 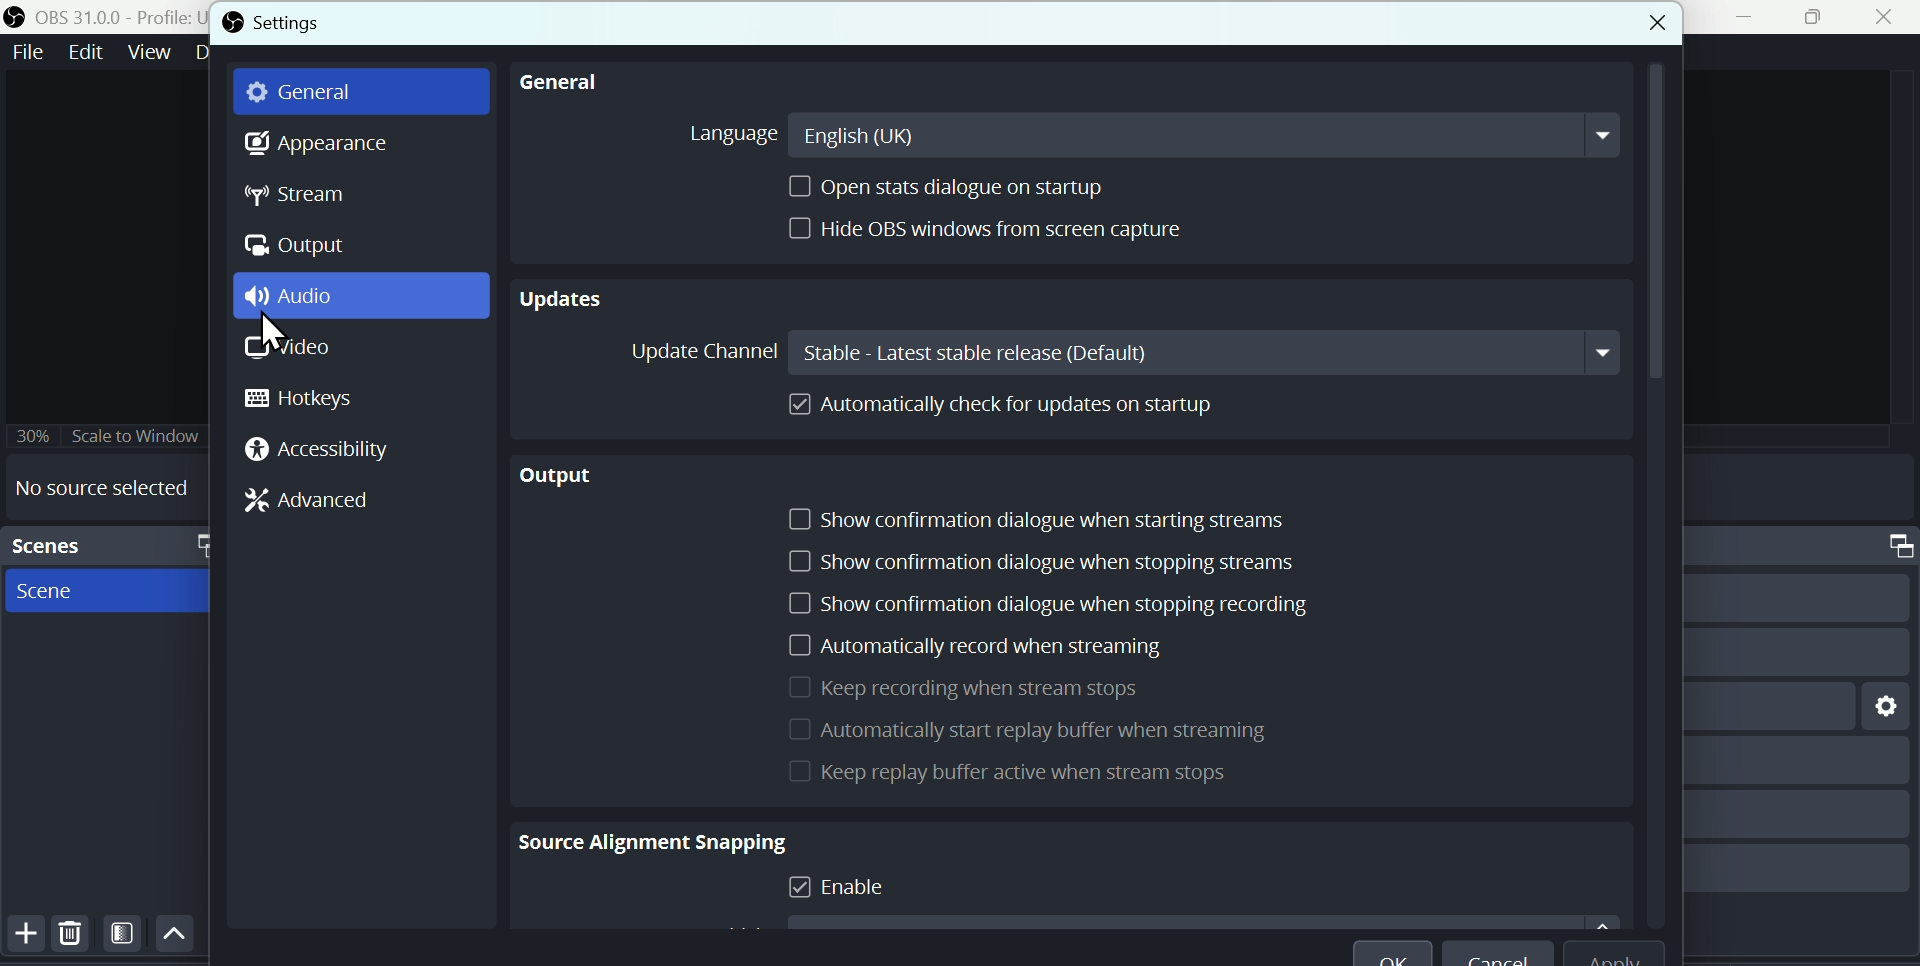 I want to click on Language, so click(x=730, y=133).